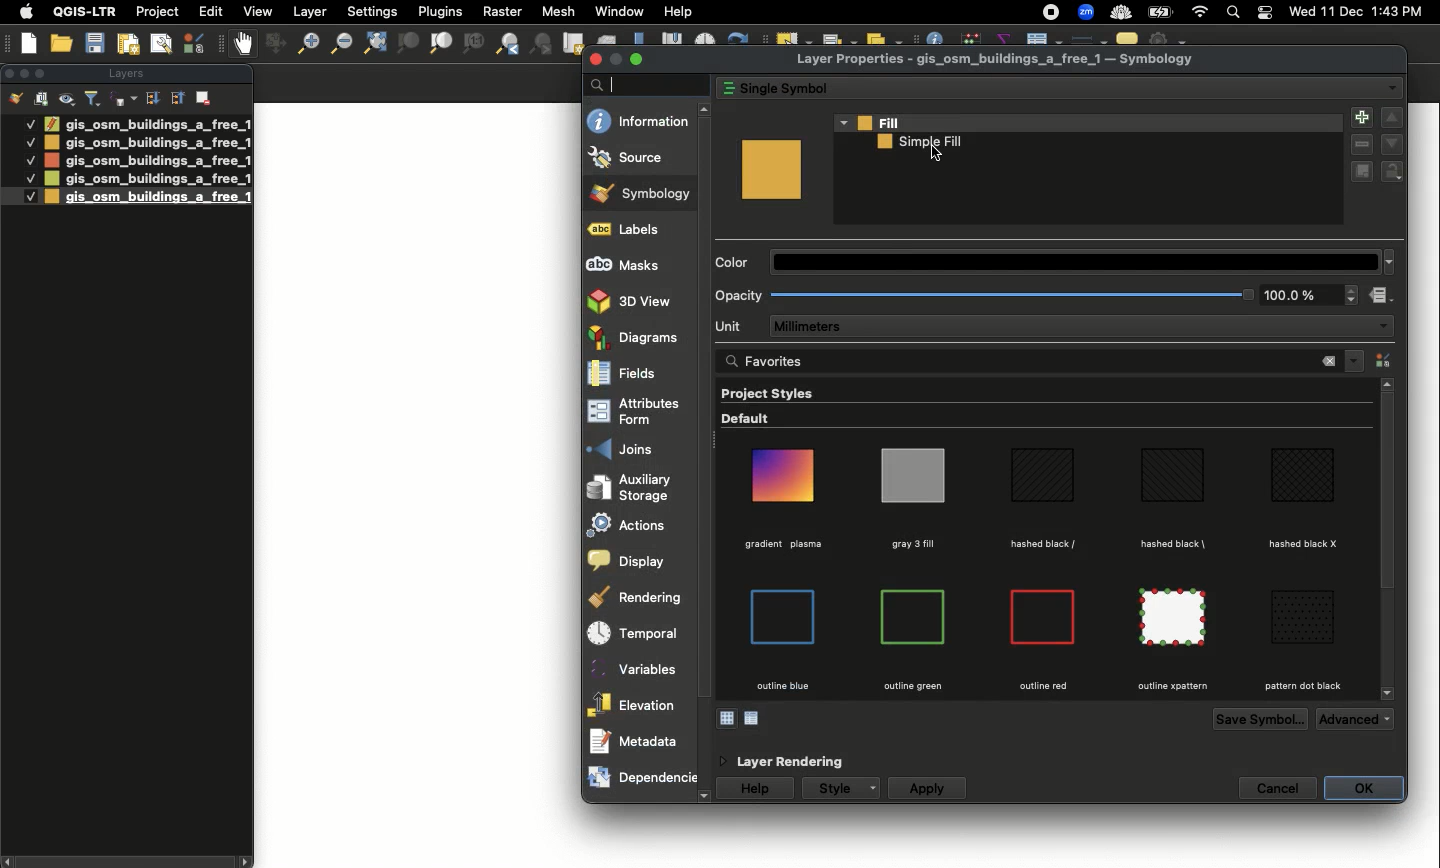  Describe the element at coordinates (785, 544) in the screenshot. I see `gradient plasma` at that location.